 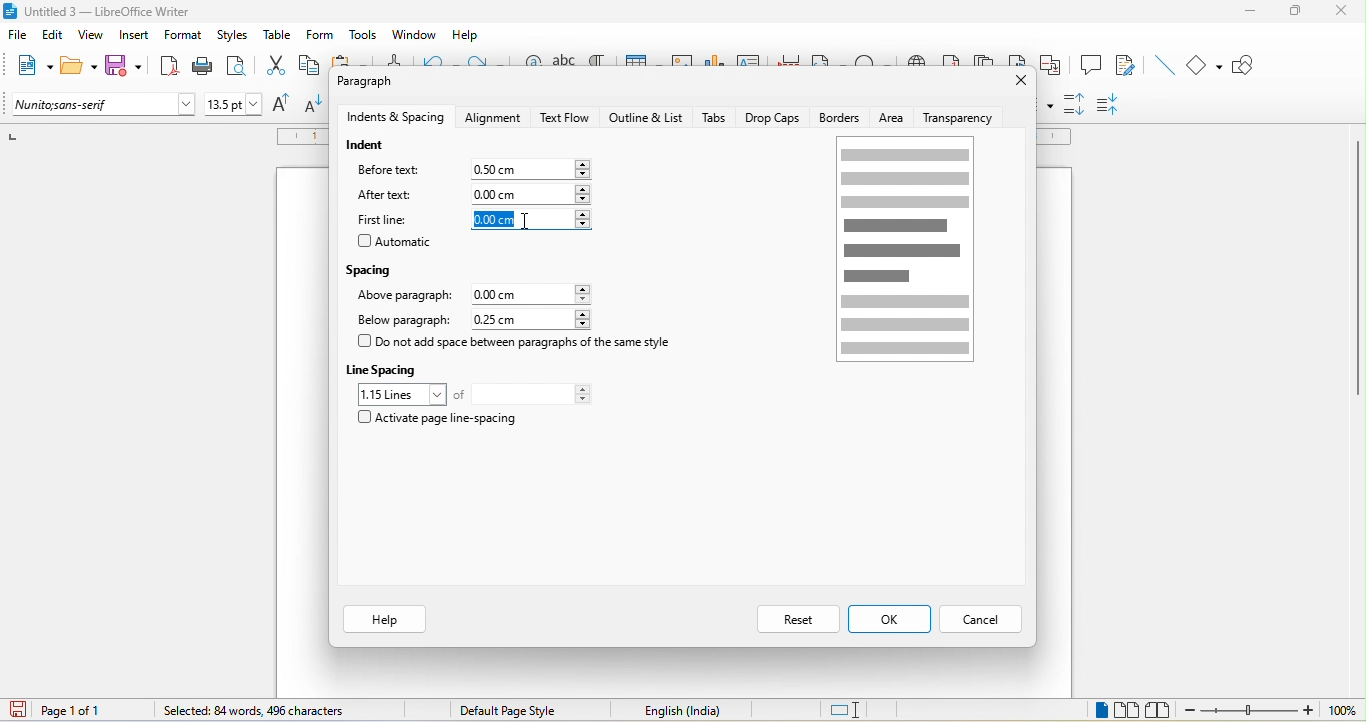 What do you see at coordinates (278, 34) in the screenshot?
I see `table` at bounding box center [278, 34].